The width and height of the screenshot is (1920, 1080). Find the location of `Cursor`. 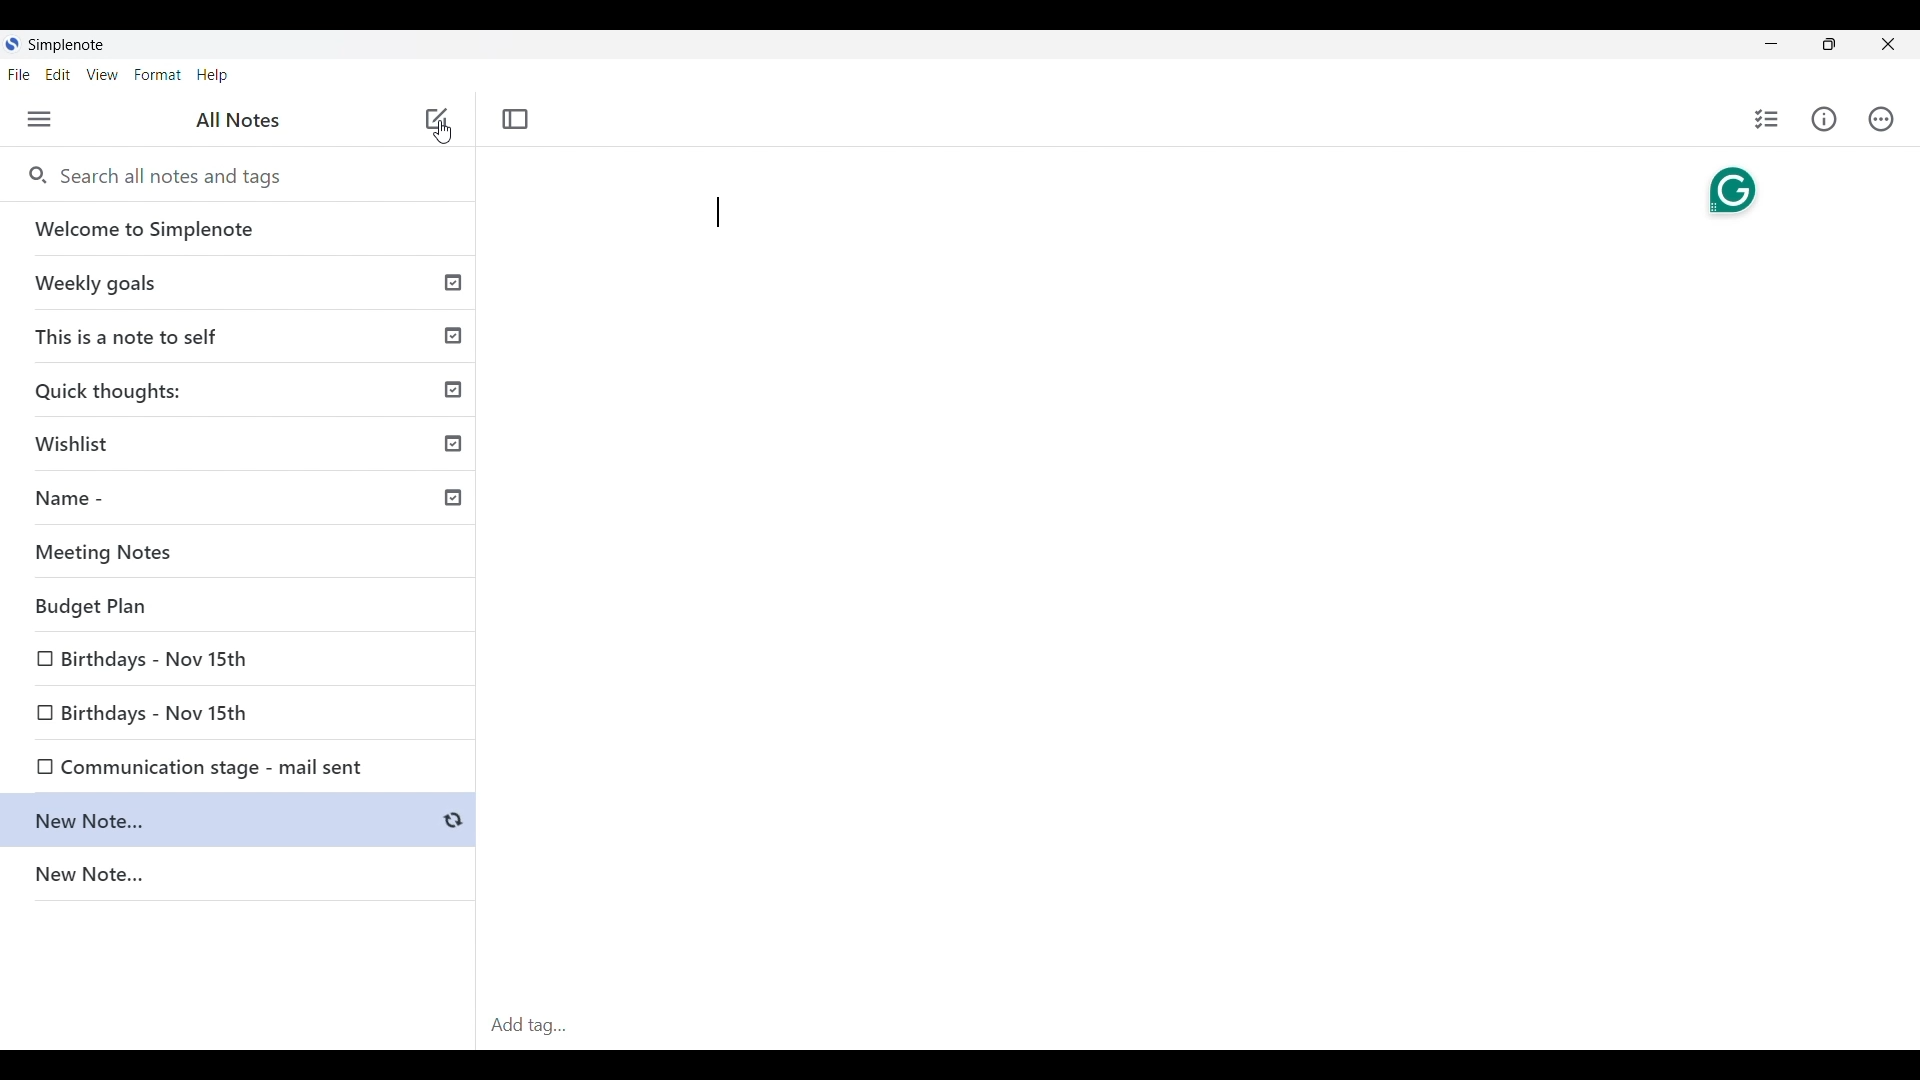

Cursor is located at coordinates (443, 132).